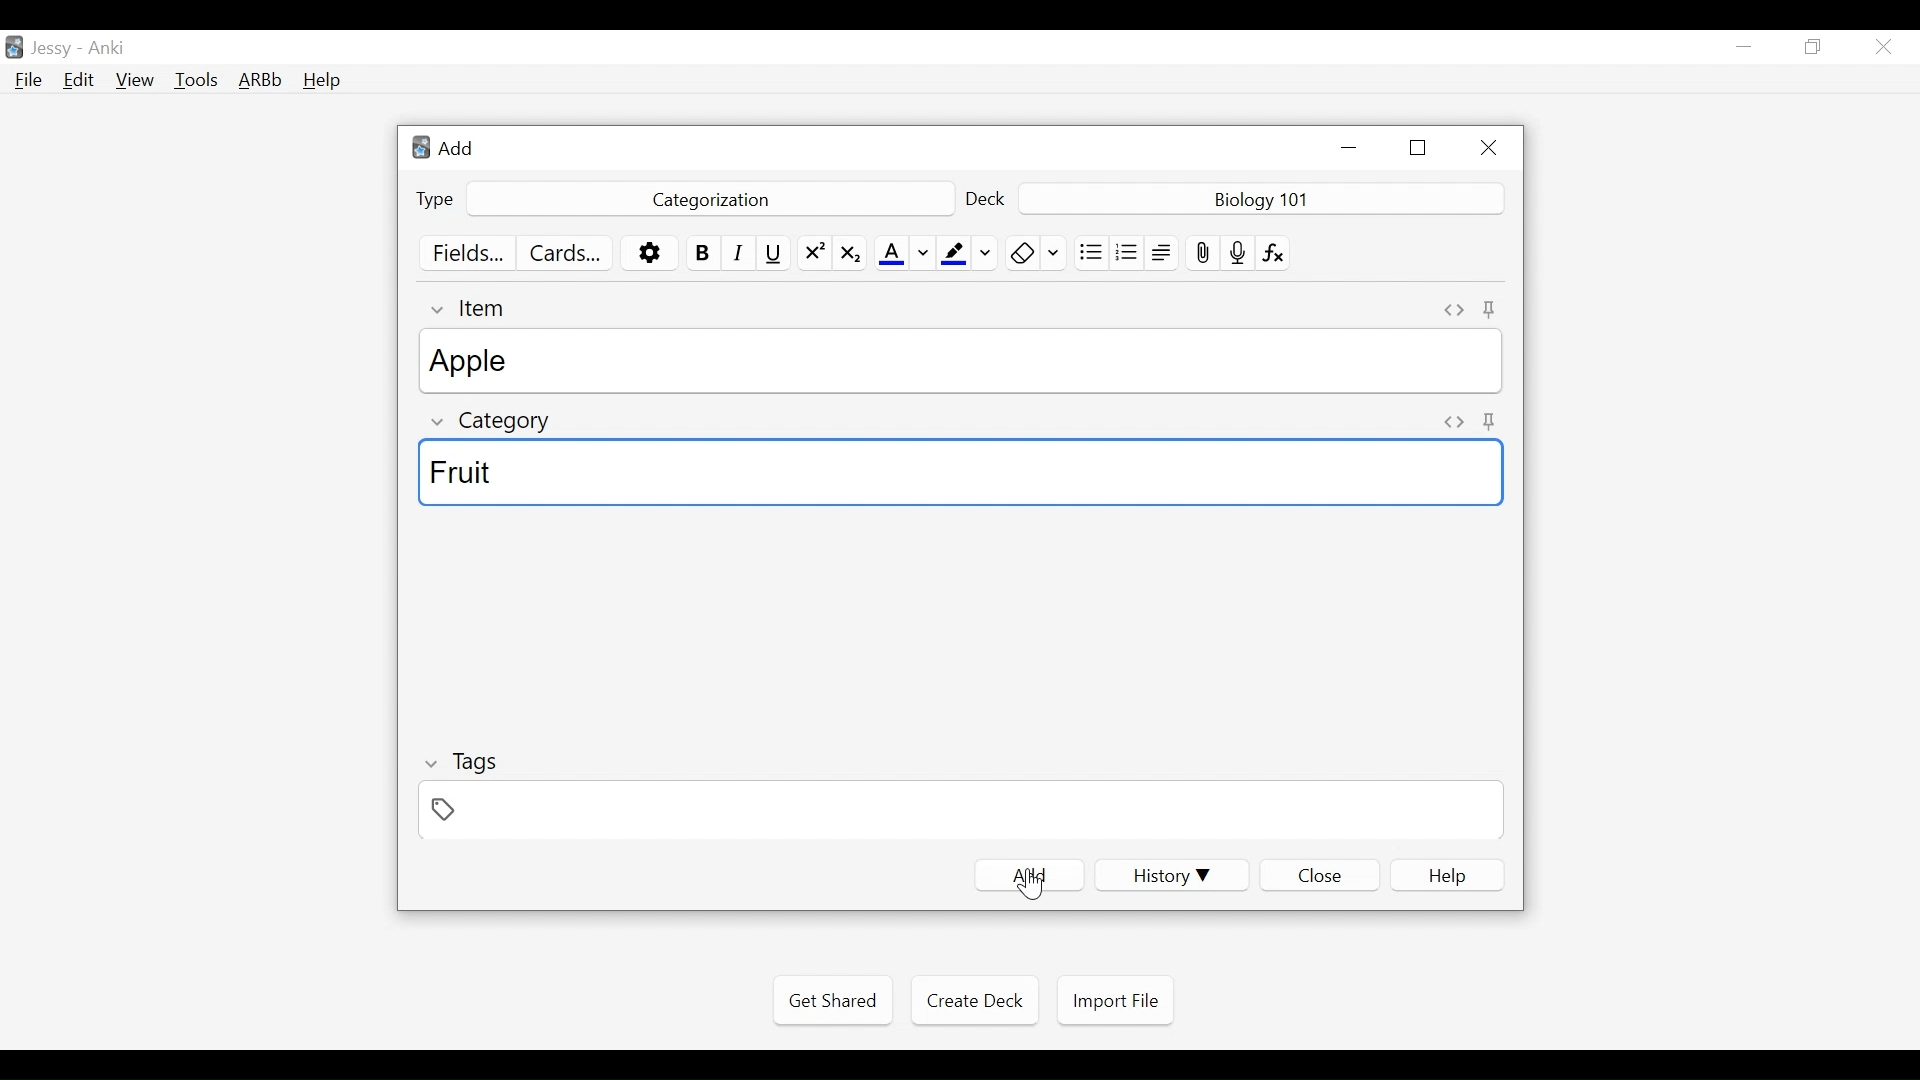 The image size is (1920, 1080). What do you see at coordinates (1115, 1001) in the screenshot?
I see `Import File` at bounding box center [1115, 1001].